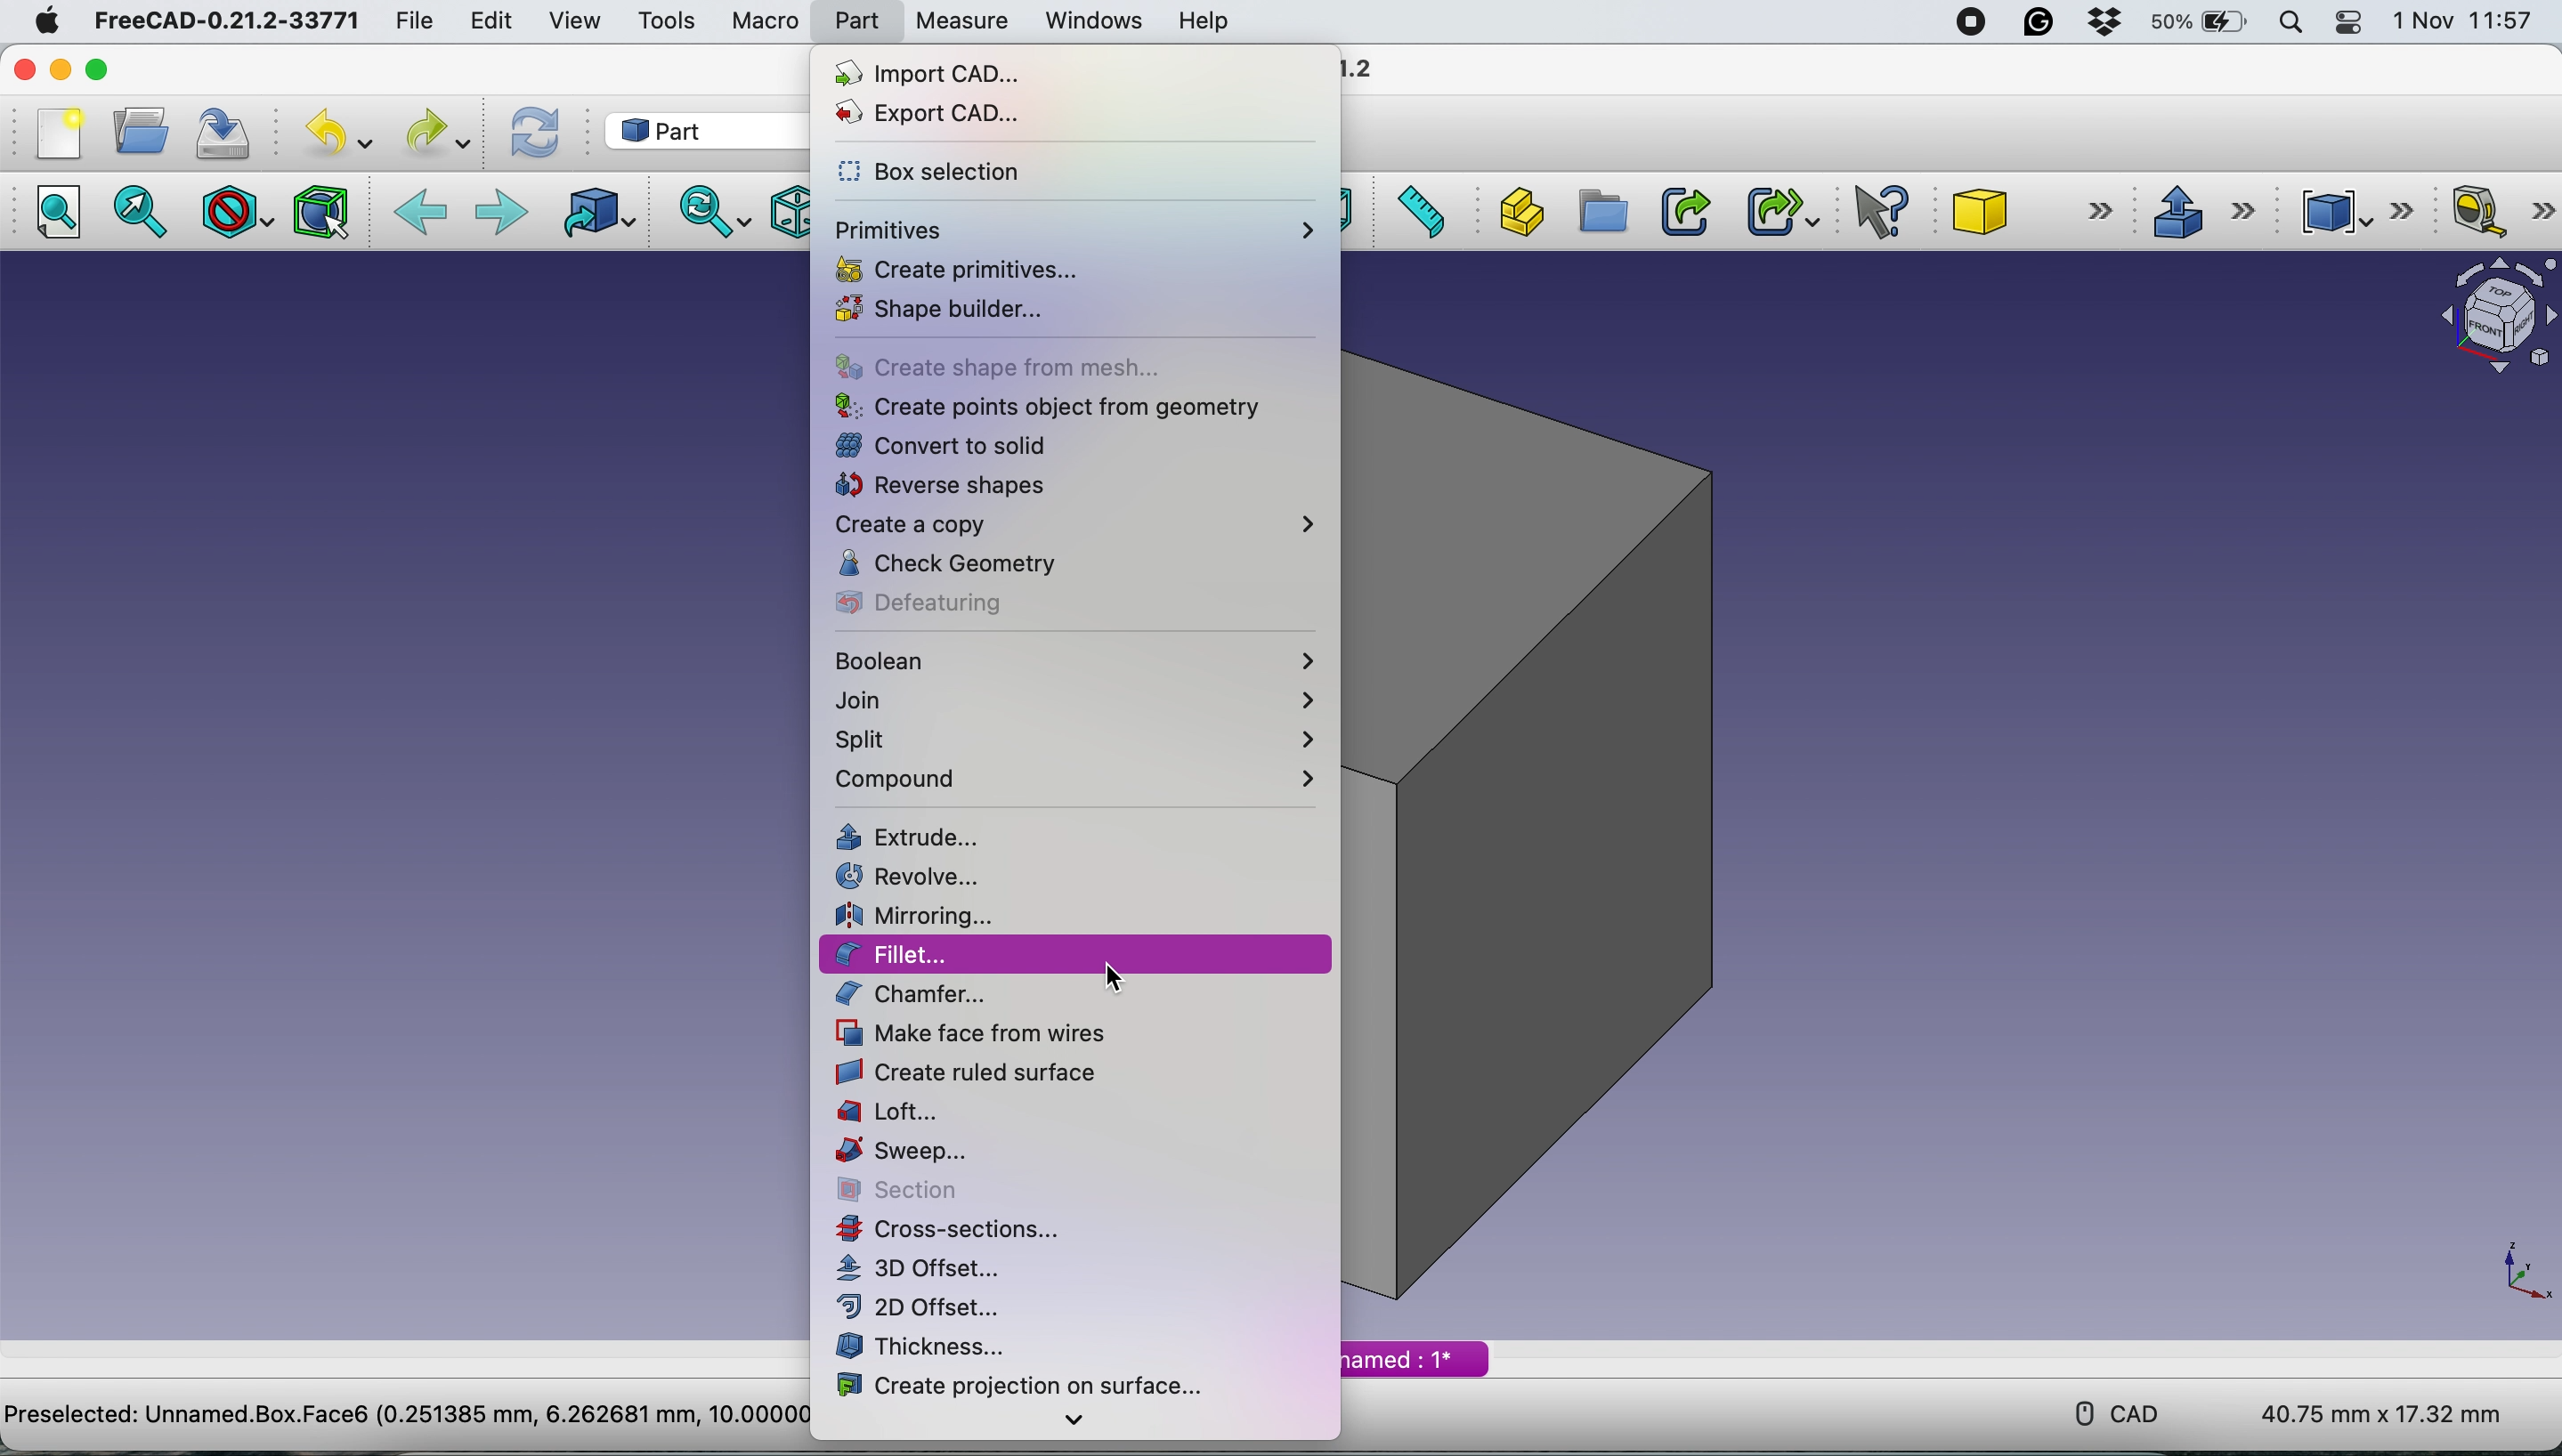  What do you see at coordinates (2289, 24) in the screenshot?
I see `spotlight search` at bounding box center [2289, 24].